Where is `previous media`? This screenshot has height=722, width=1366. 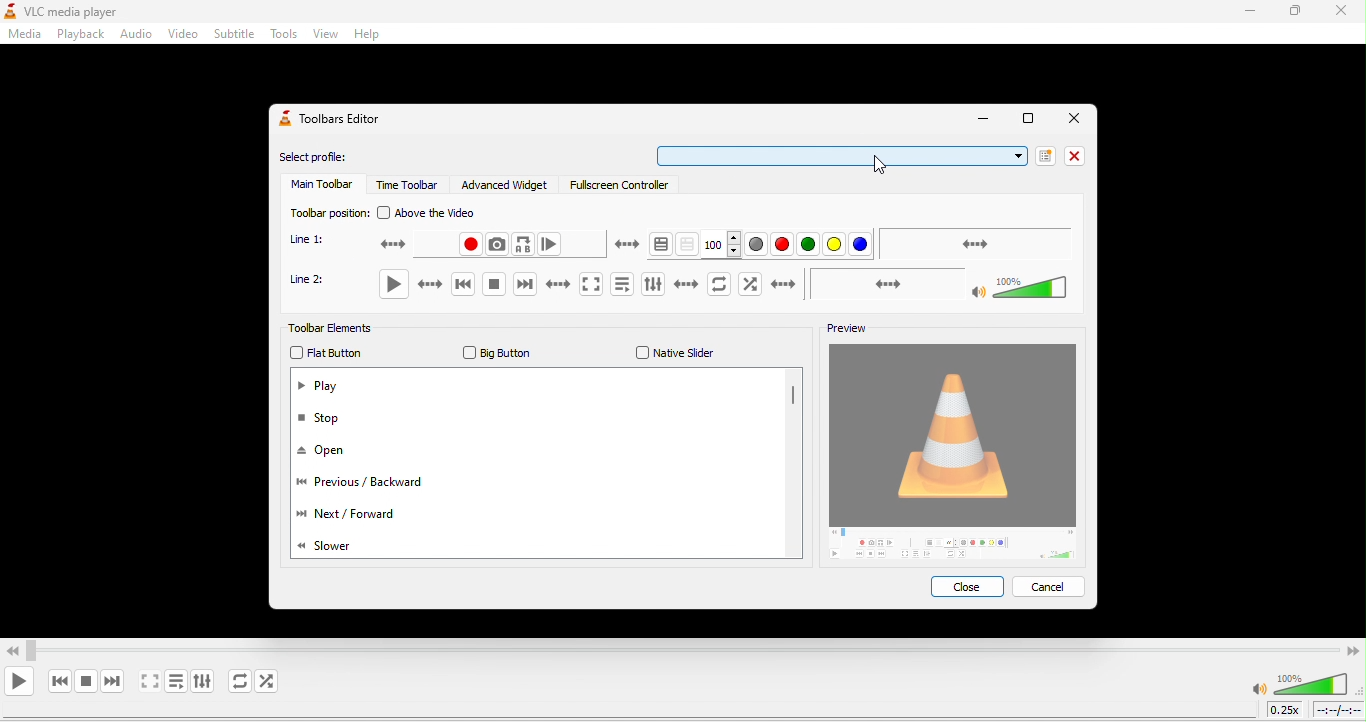 previous media is located at coordinates (461, 284).